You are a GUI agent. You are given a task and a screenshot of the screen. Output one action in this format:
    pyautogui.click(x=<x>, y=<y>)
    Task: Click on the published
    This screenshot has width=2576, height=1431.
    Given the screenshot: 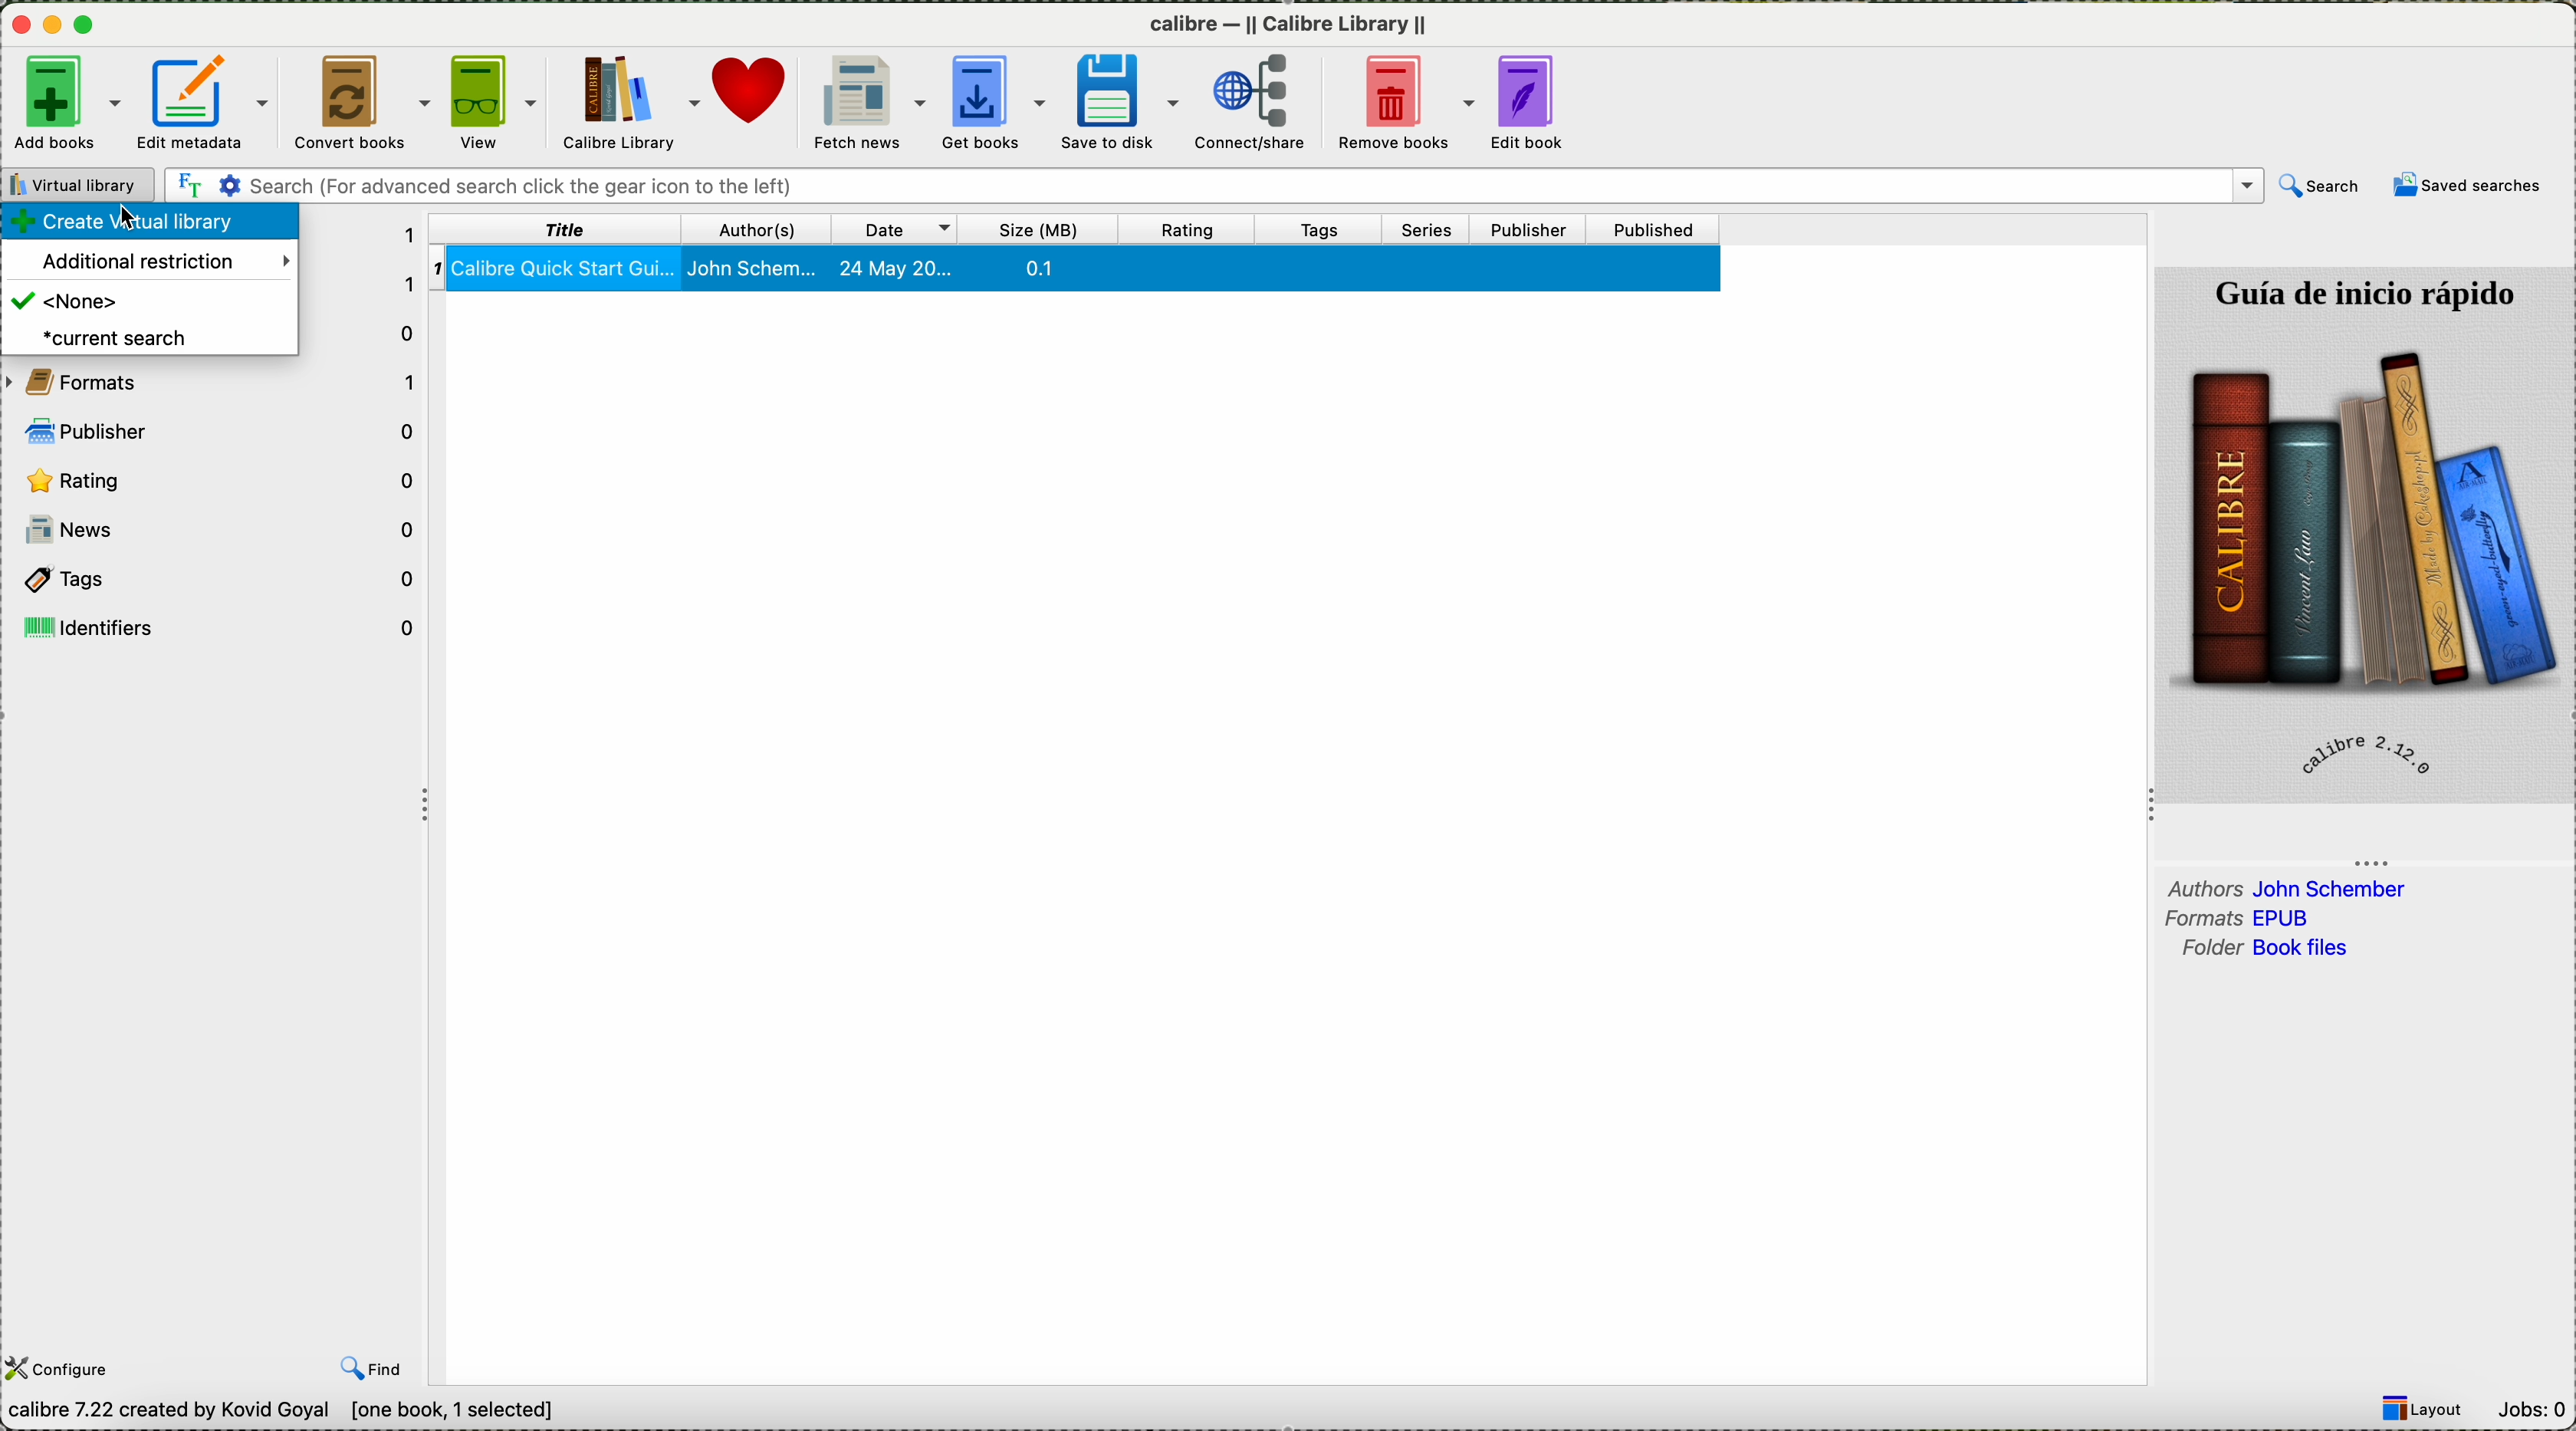 What is the action you would take?
    pyautogui.click(x=1658, y=230)
    